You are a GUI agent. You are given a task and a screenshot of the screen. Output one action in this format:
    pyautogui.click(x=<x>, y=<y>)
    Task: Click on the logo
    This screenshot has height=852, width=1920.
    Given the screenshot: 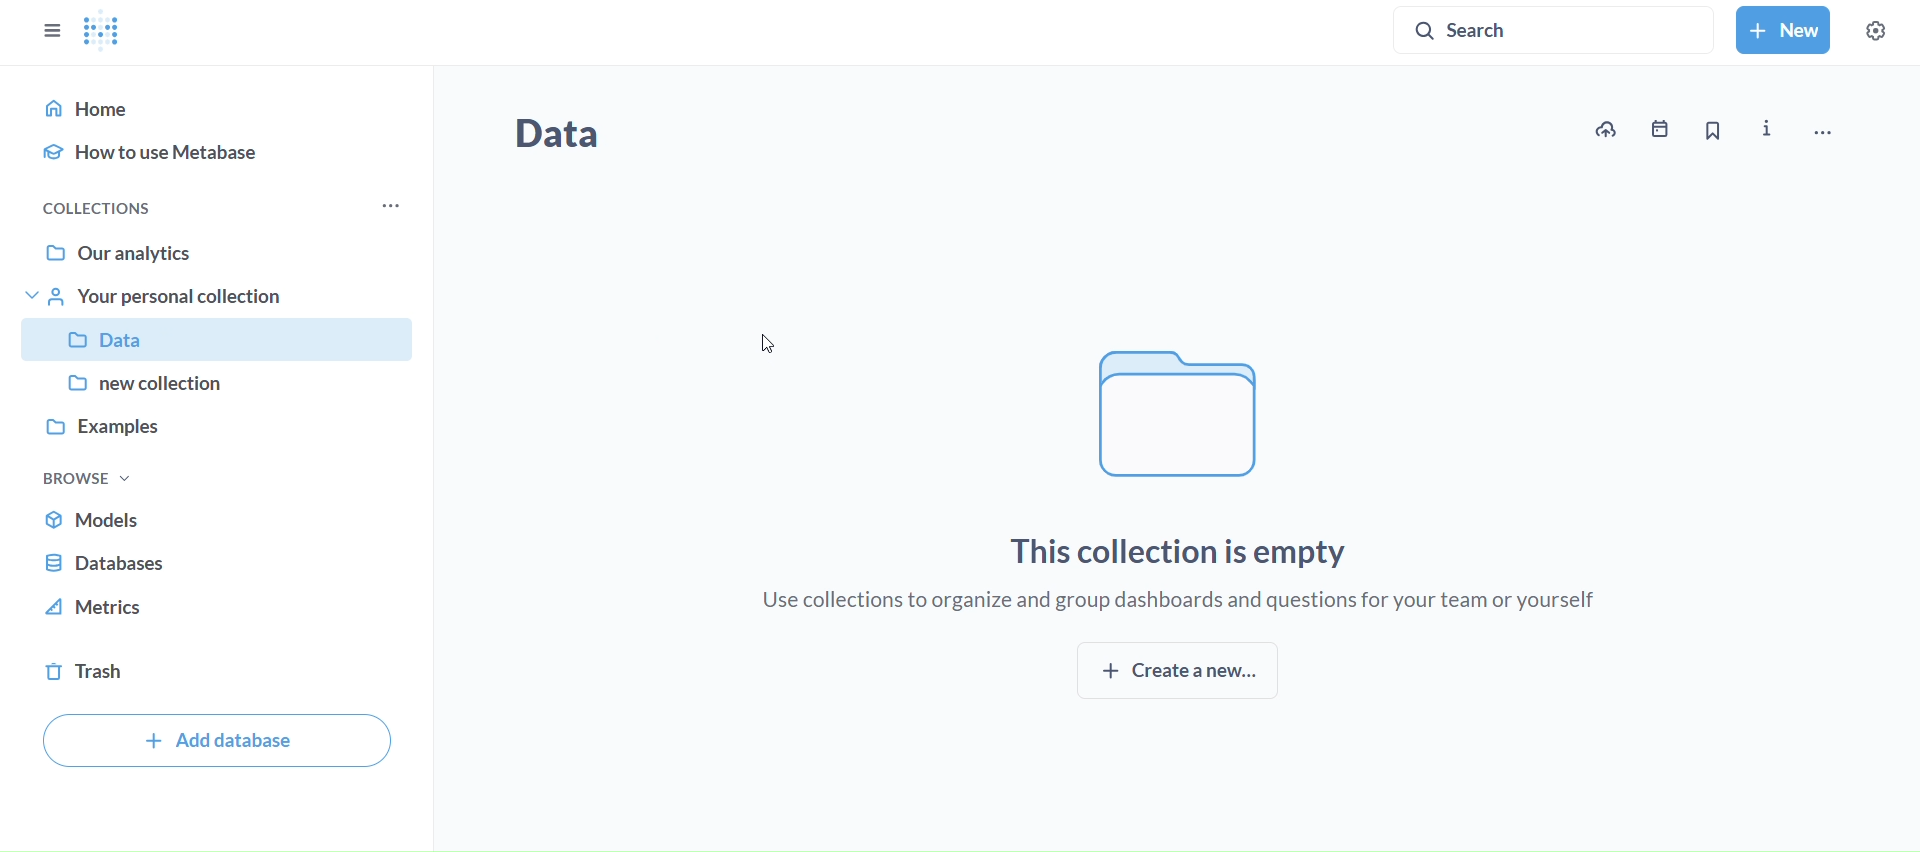 What is the action you would take?
    pyautogui.click(x=105, y=32)
    